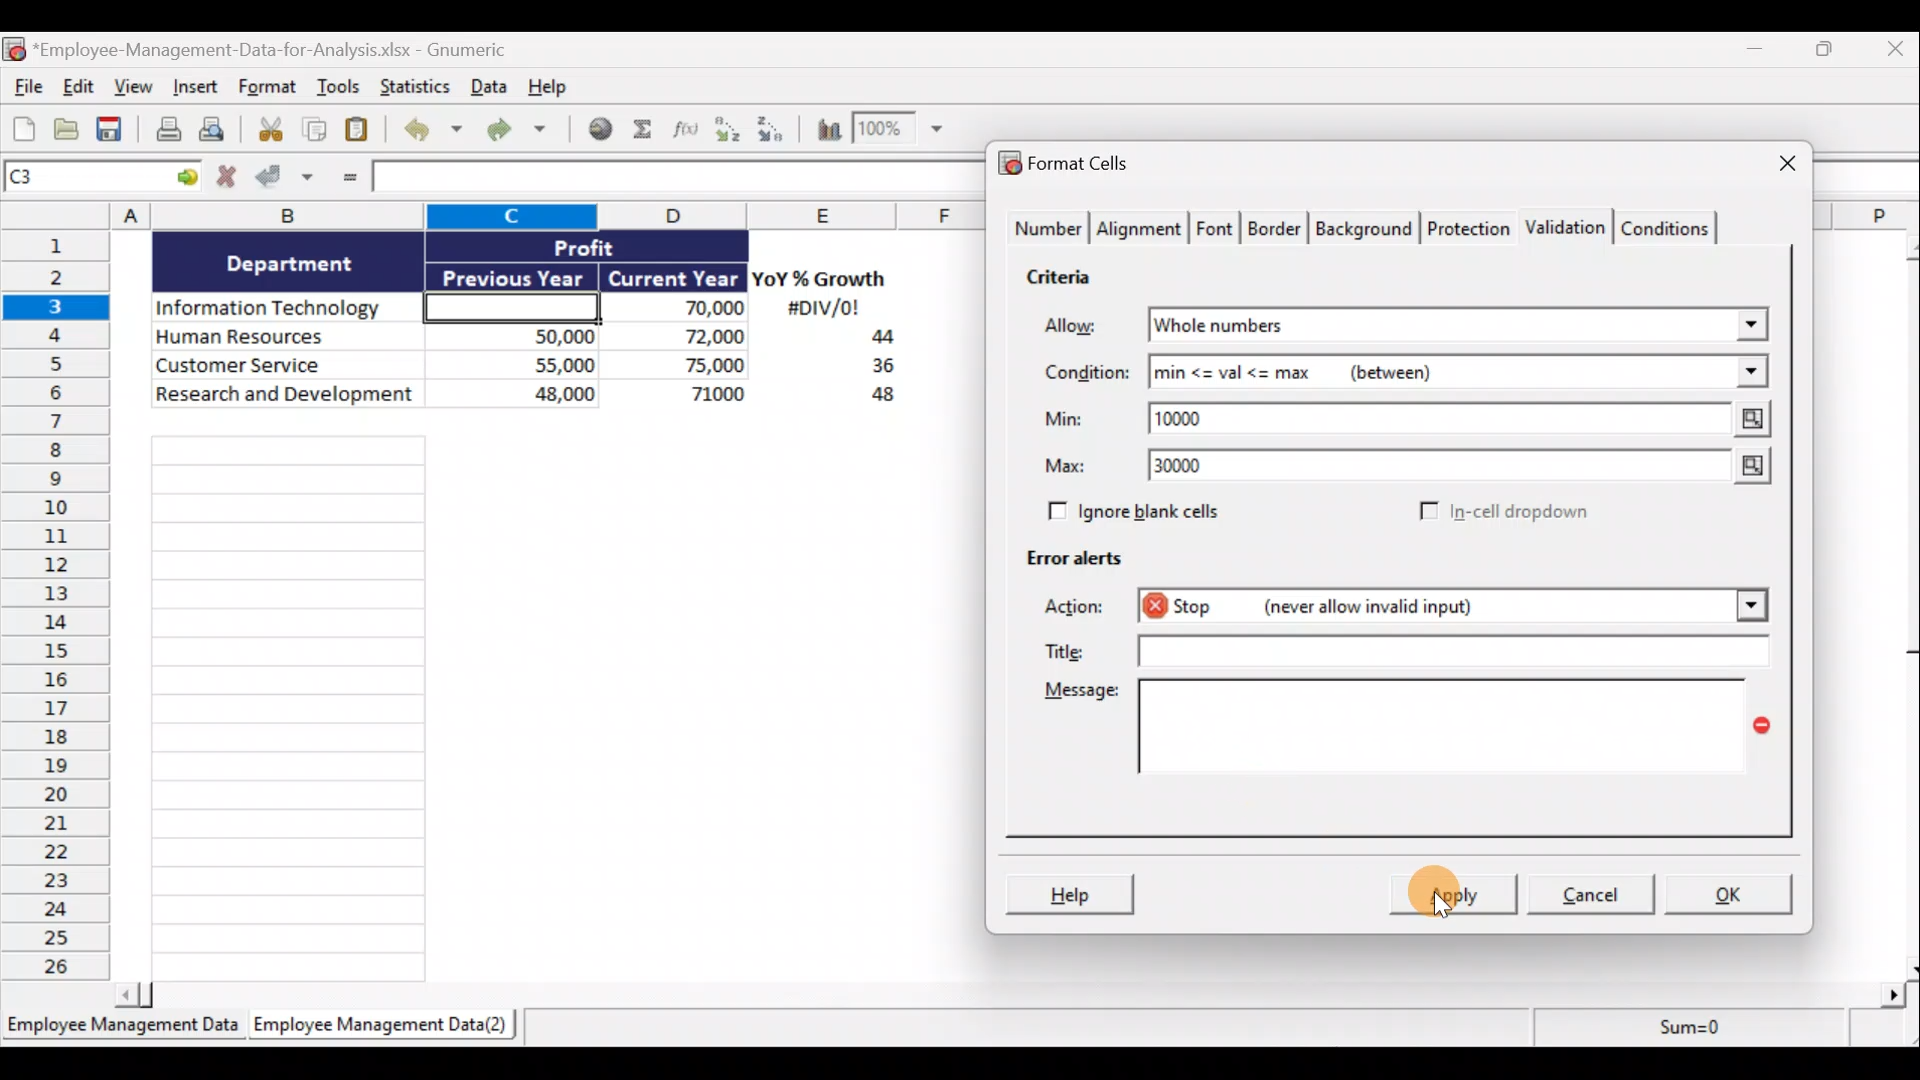 This screenshot has width=1920, height=1080. What do you see at coordinates (1432, 376) in the screenshot?
I see `min <= val <= max (between)` at bounding box center [1432, 376].